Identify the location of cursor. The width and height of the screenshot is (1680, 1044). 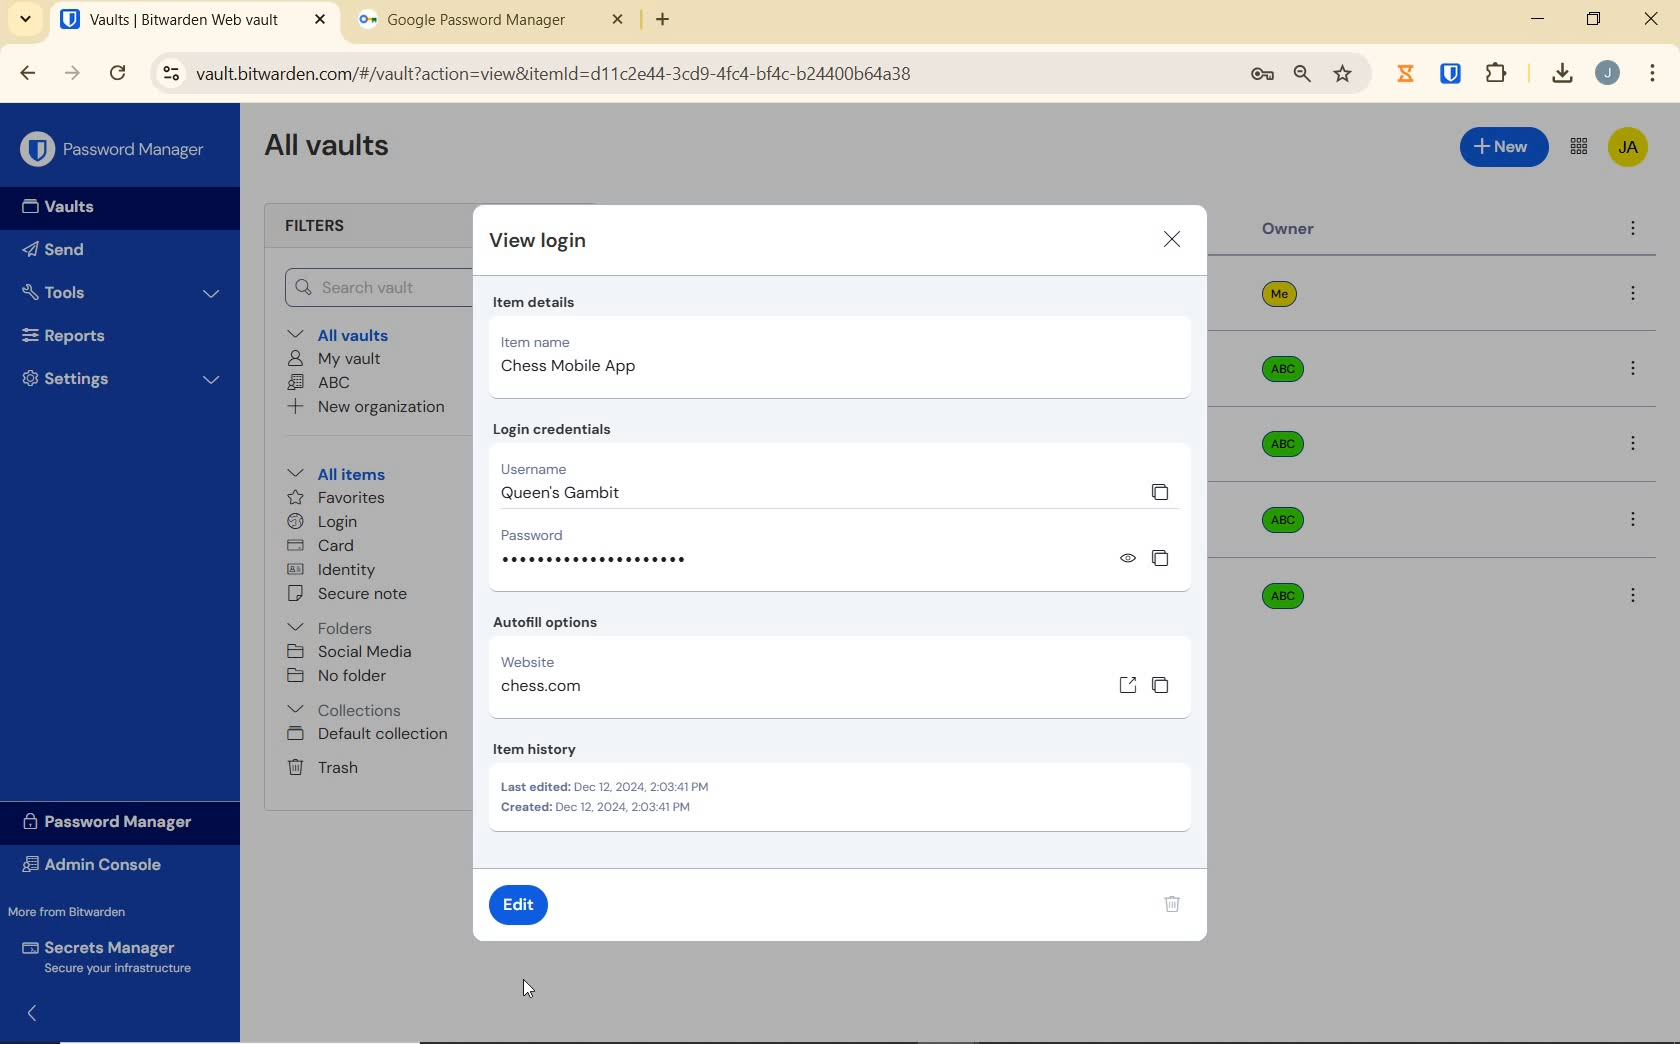
(527, 987).